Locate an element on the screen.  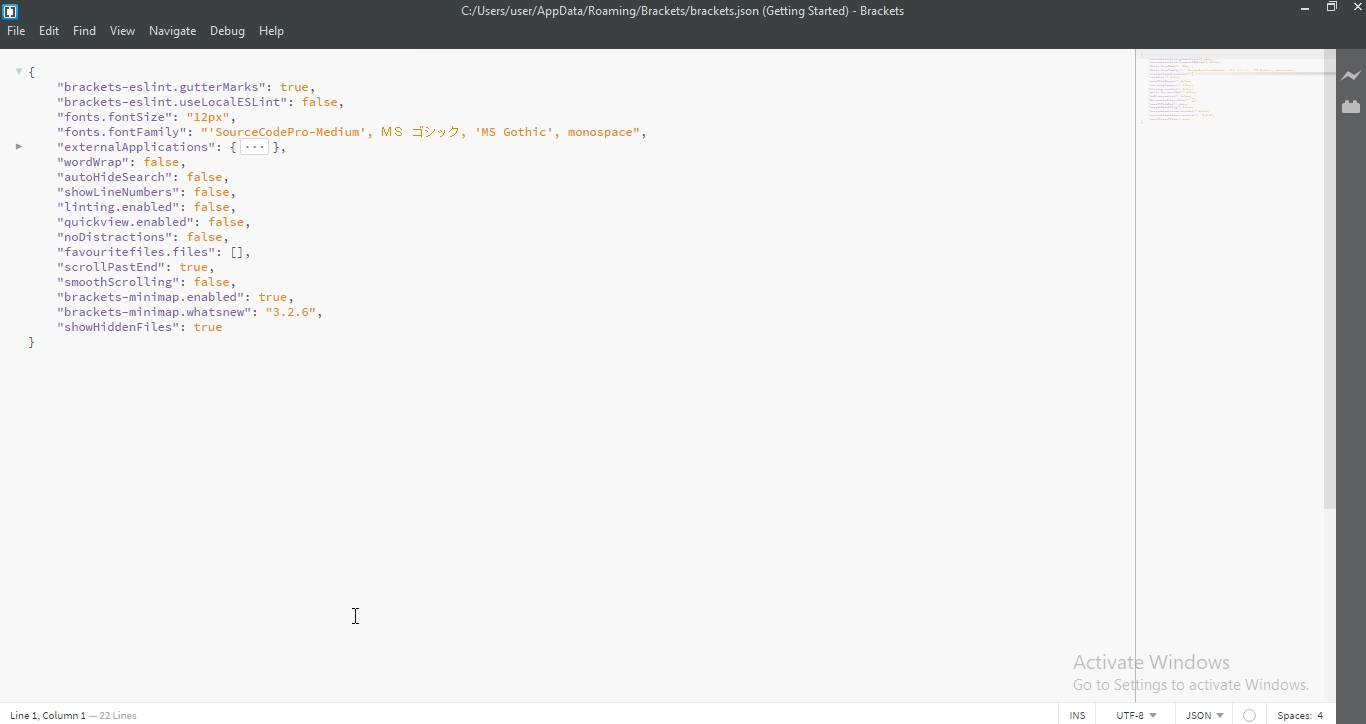
File is located at coordinates (18, 32).